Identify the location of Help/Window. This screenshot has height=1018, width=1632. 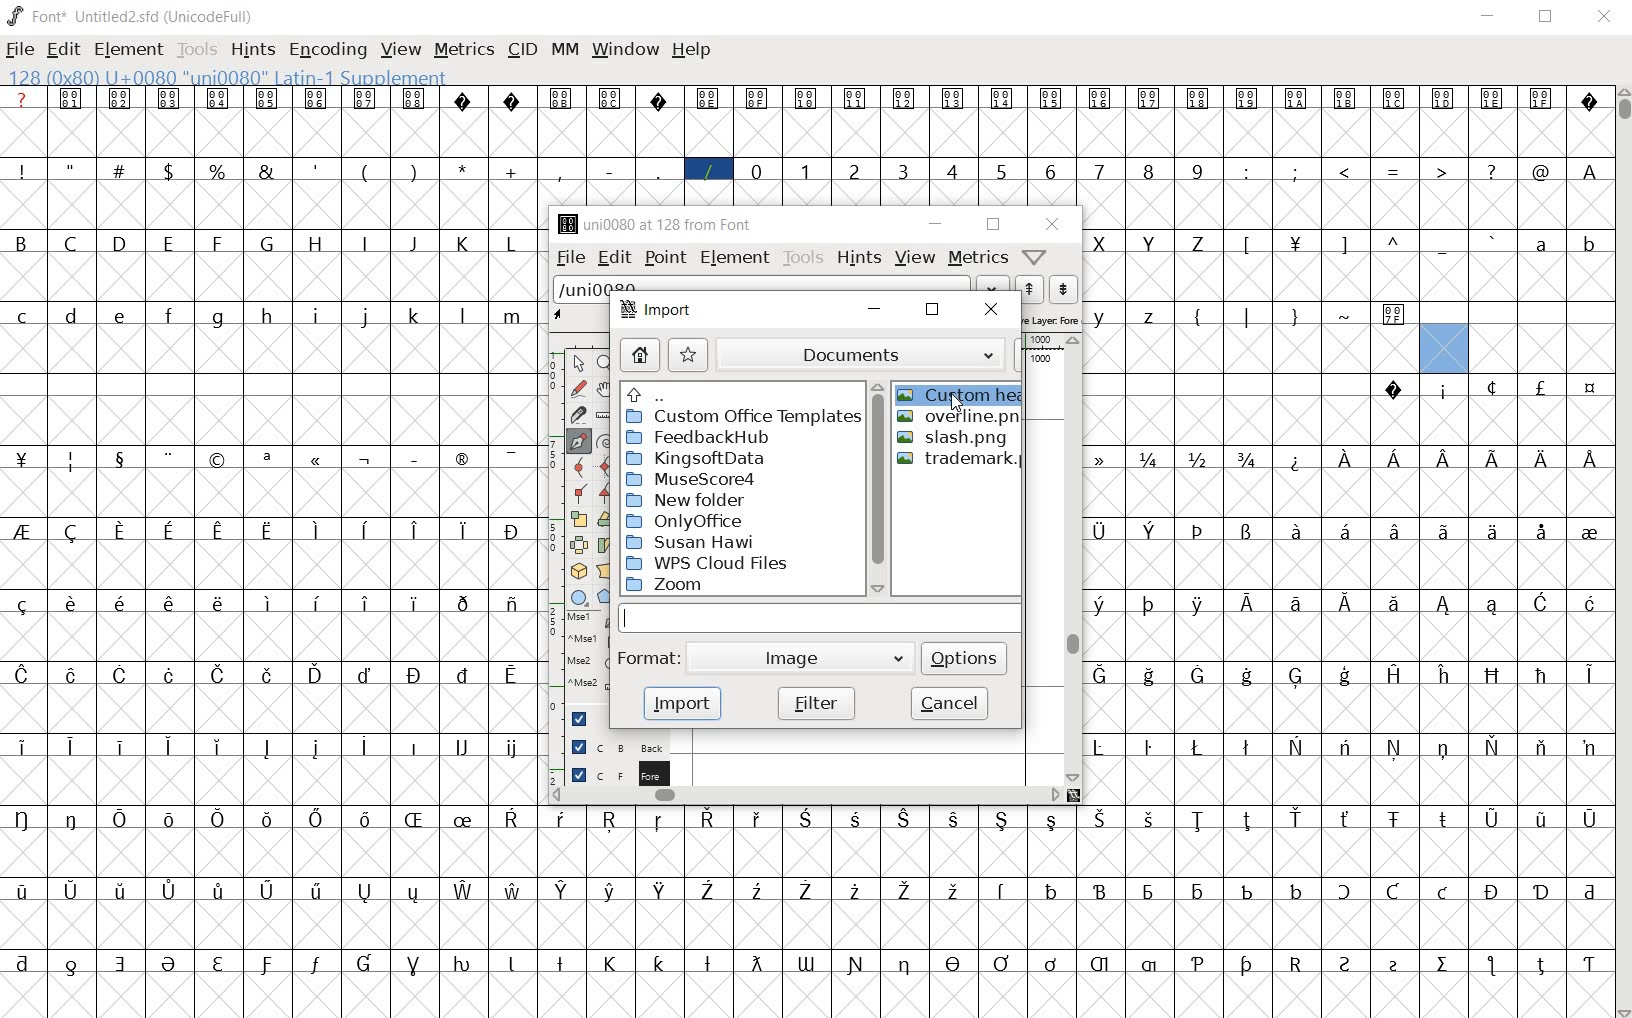
(1037, 255).